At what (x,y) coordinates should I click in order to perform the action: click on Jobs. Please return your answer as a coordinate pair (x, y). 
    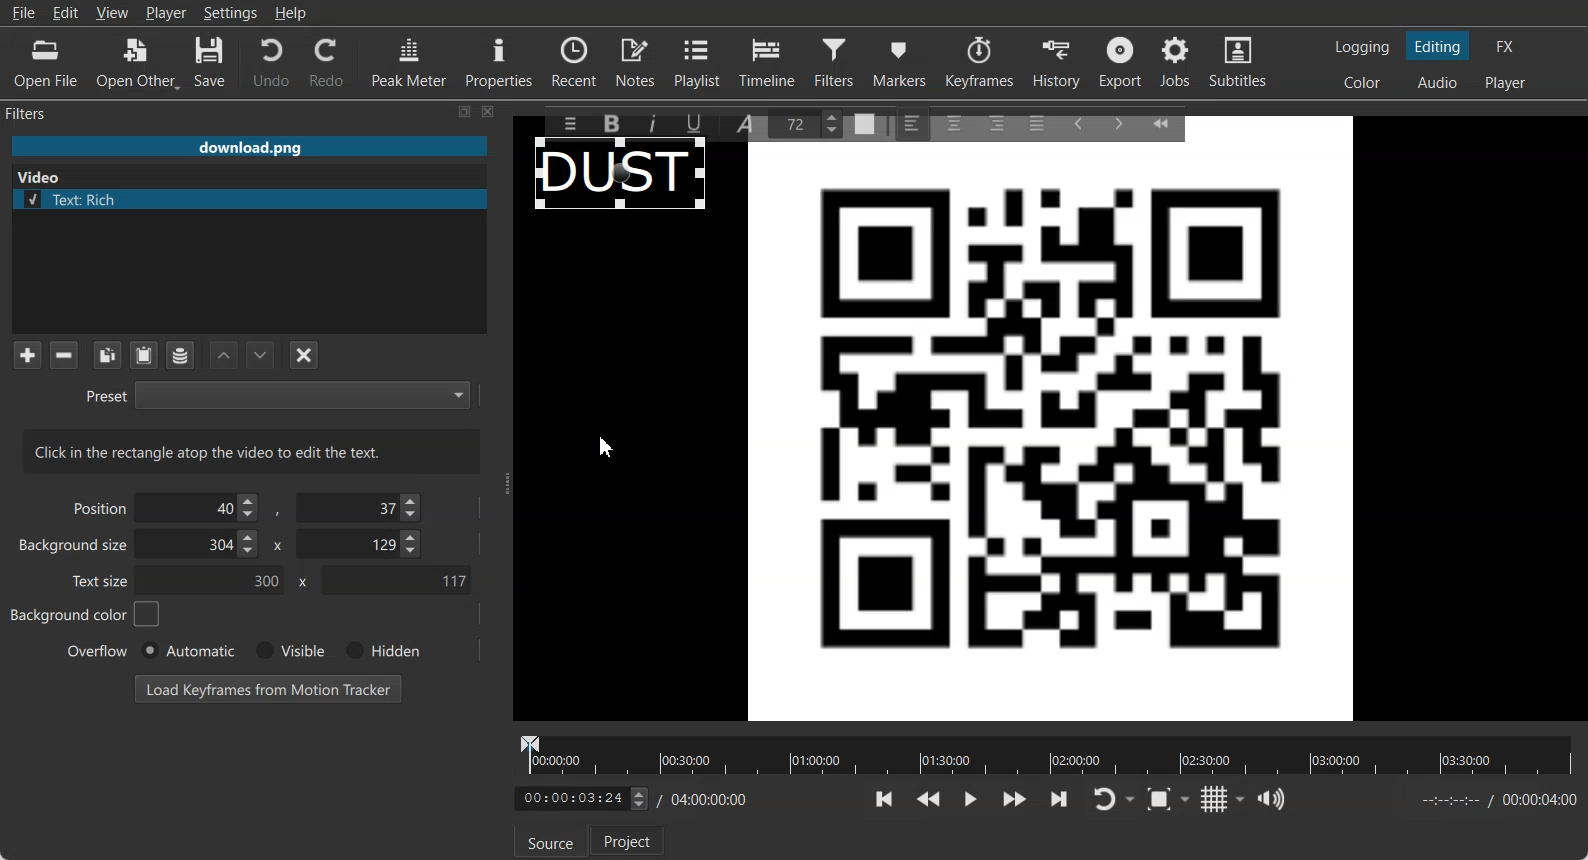
    Looking at the image, I should click on (1177, 62).